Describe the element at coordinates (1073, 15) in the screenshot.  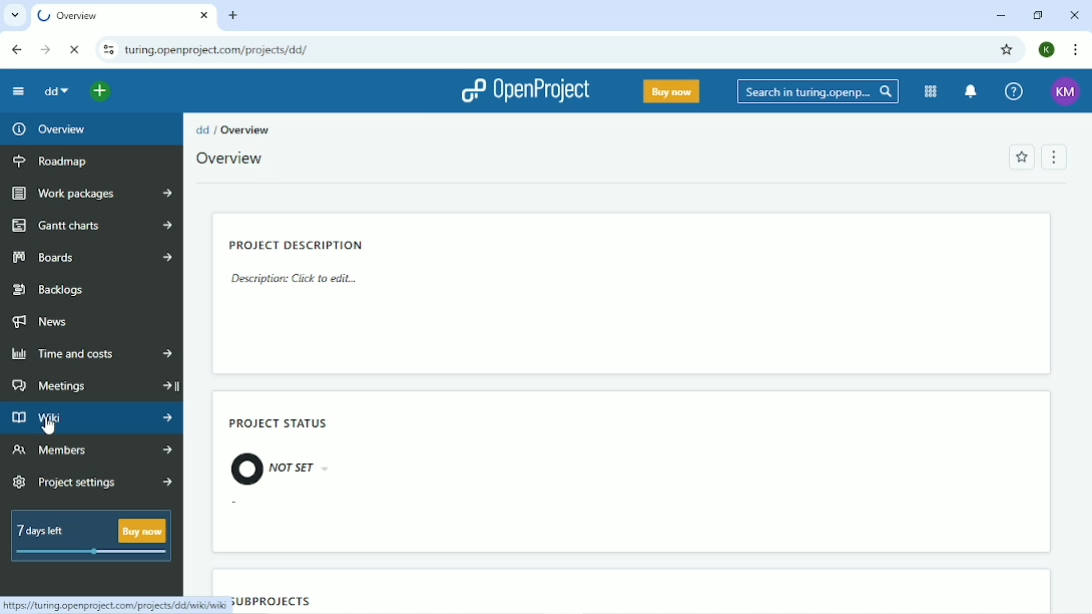
I see `Close` at that location.